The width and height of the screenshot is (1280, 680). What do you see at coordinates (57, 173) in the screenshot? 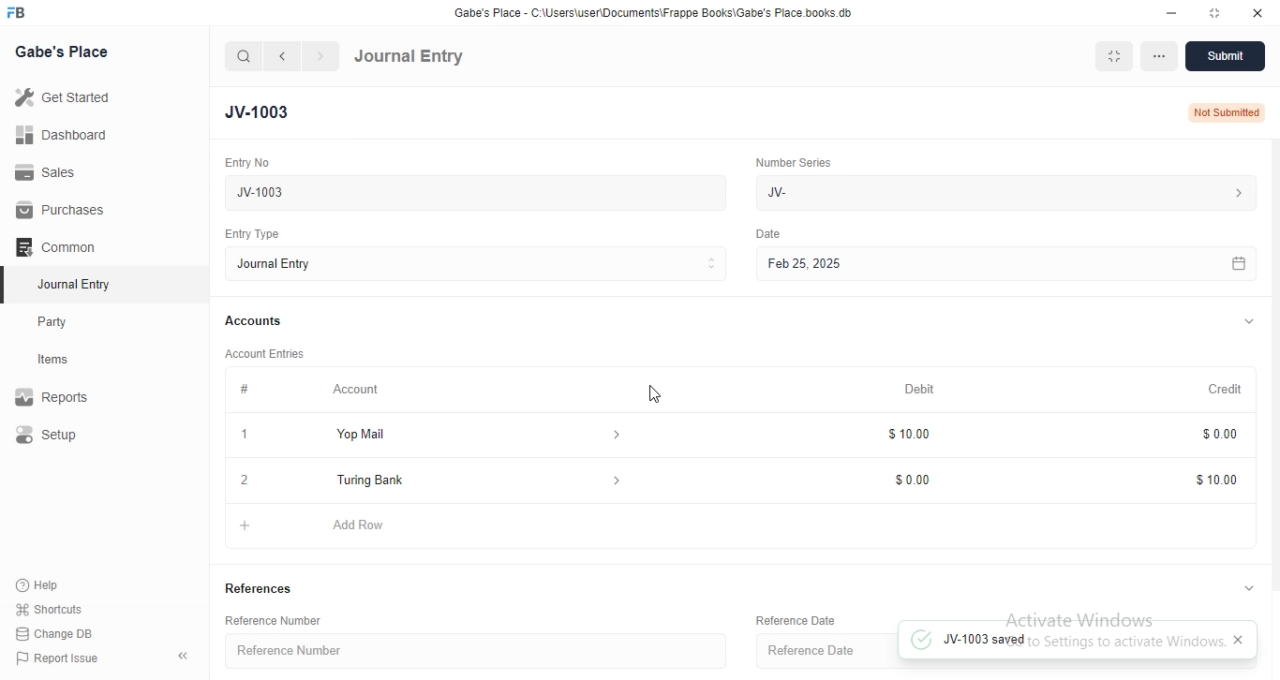
I see `Sales` at bounding box center [57, 173].